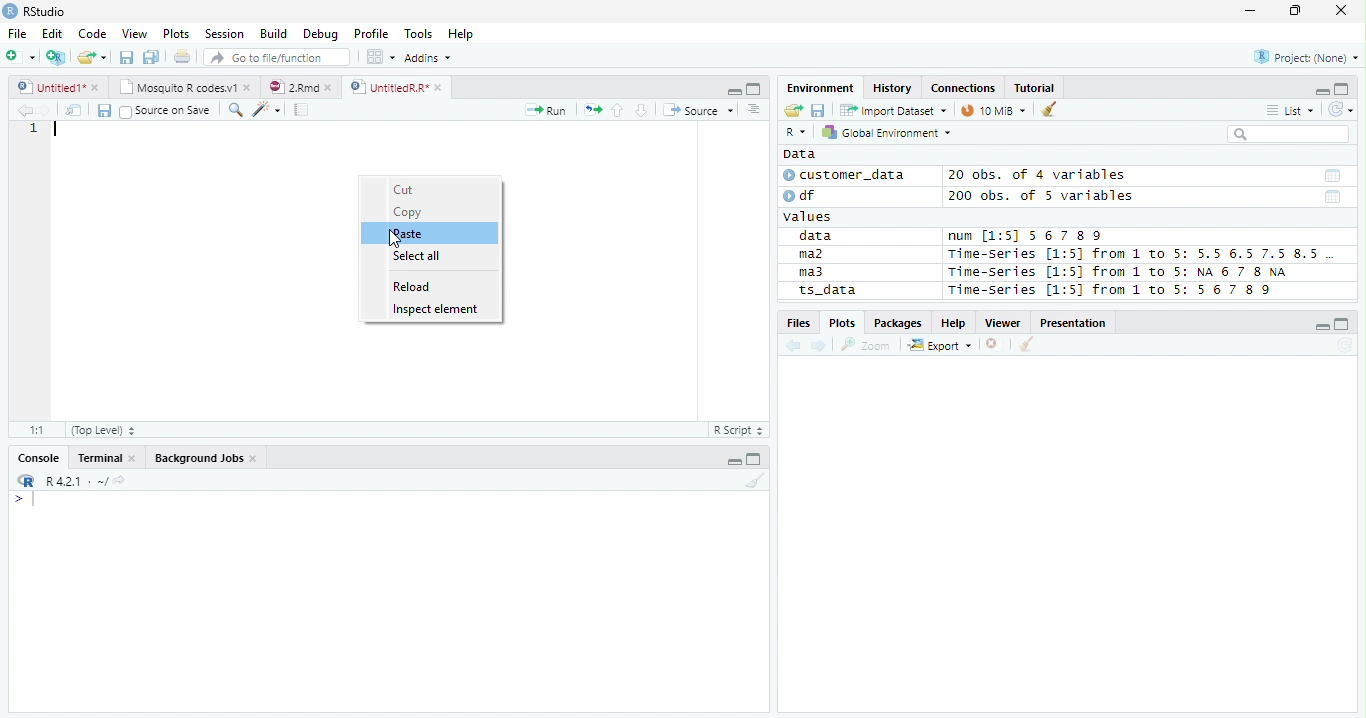 This screenshot has width=1366, height=718. What do you see at coordinates (1343, 89) in the screenshot?
I see `Maximize` at bounding box center [1343, 89].